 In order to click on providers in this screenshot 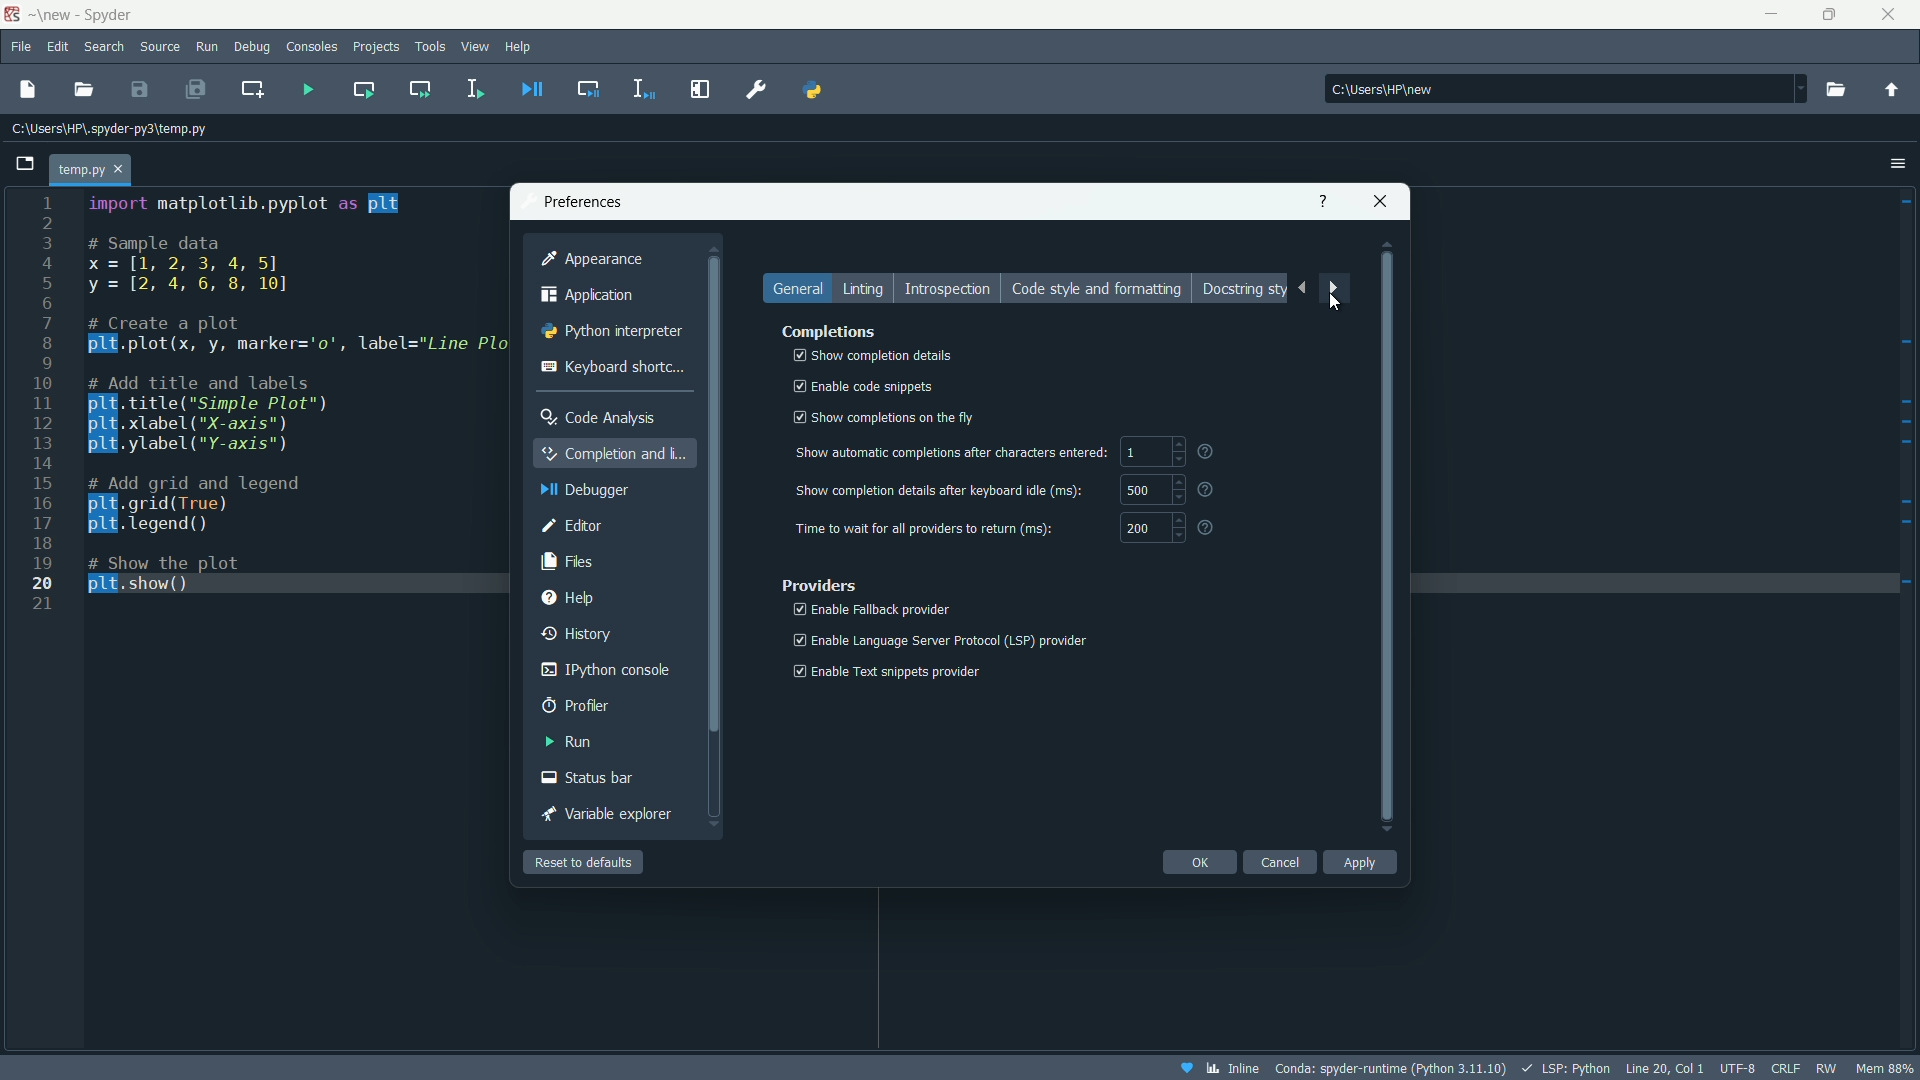, I will do `click(819, 585)`.